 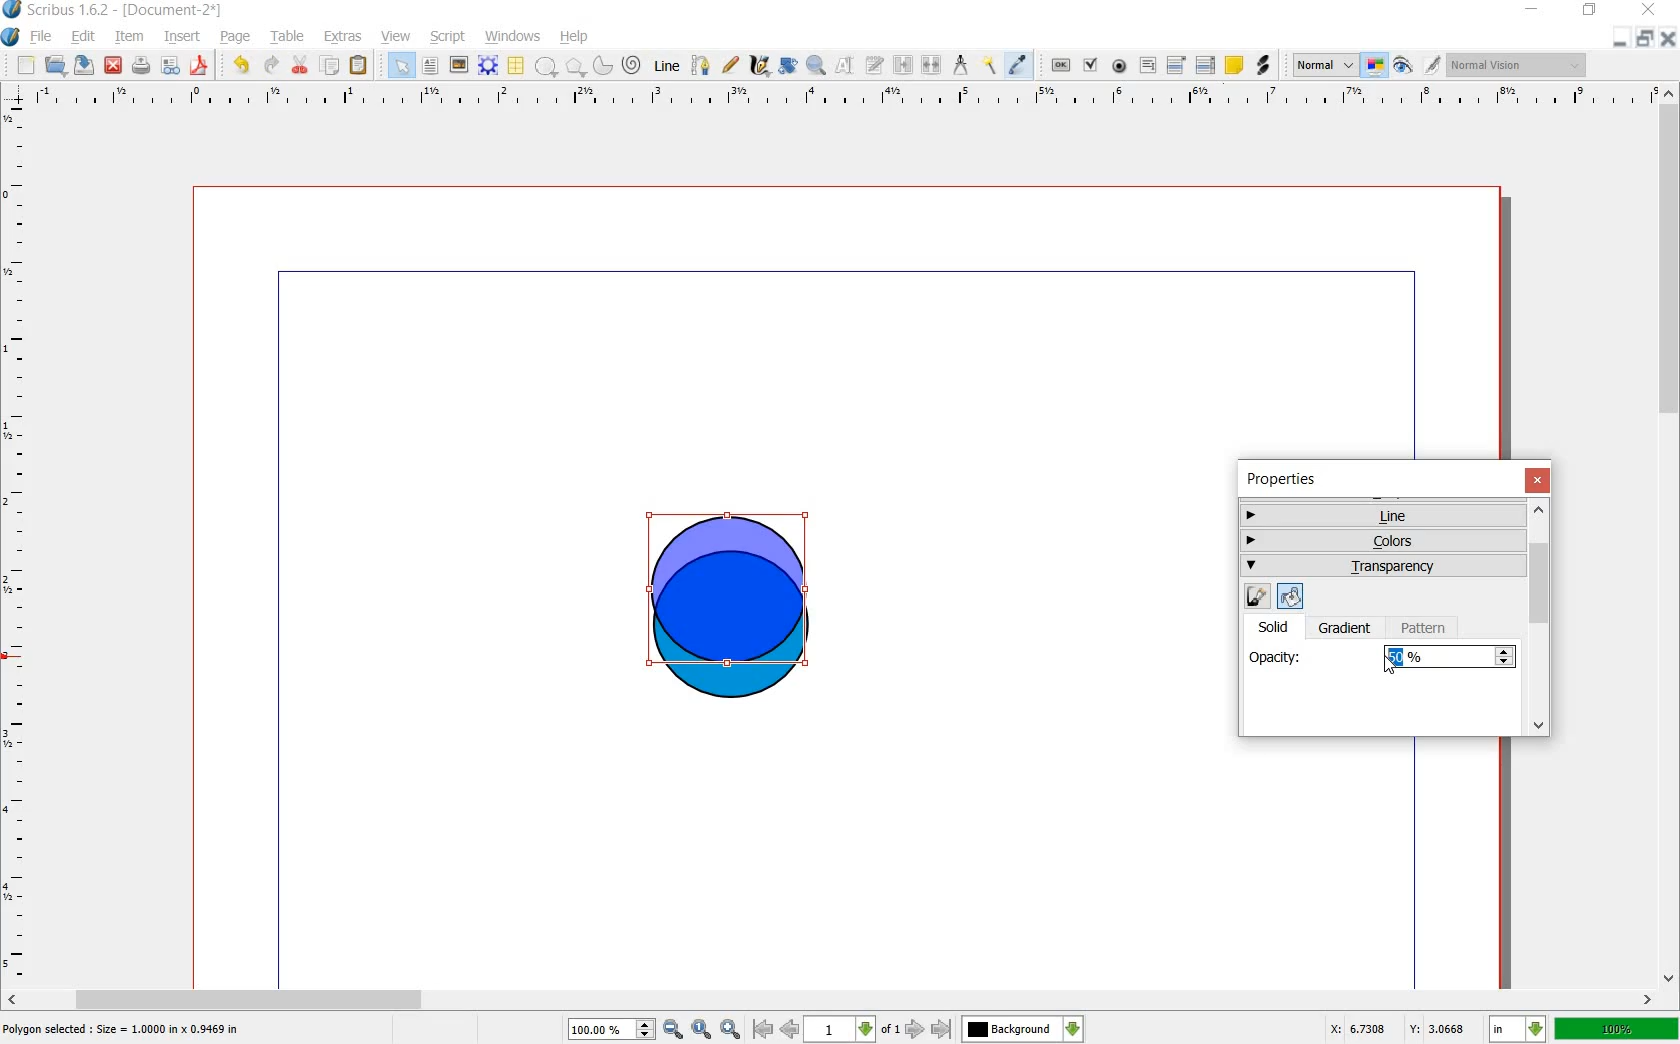 What do you see at coordinates (487, 64) in the screenshot?
I see `render frame` at bounding box center [487, 64].